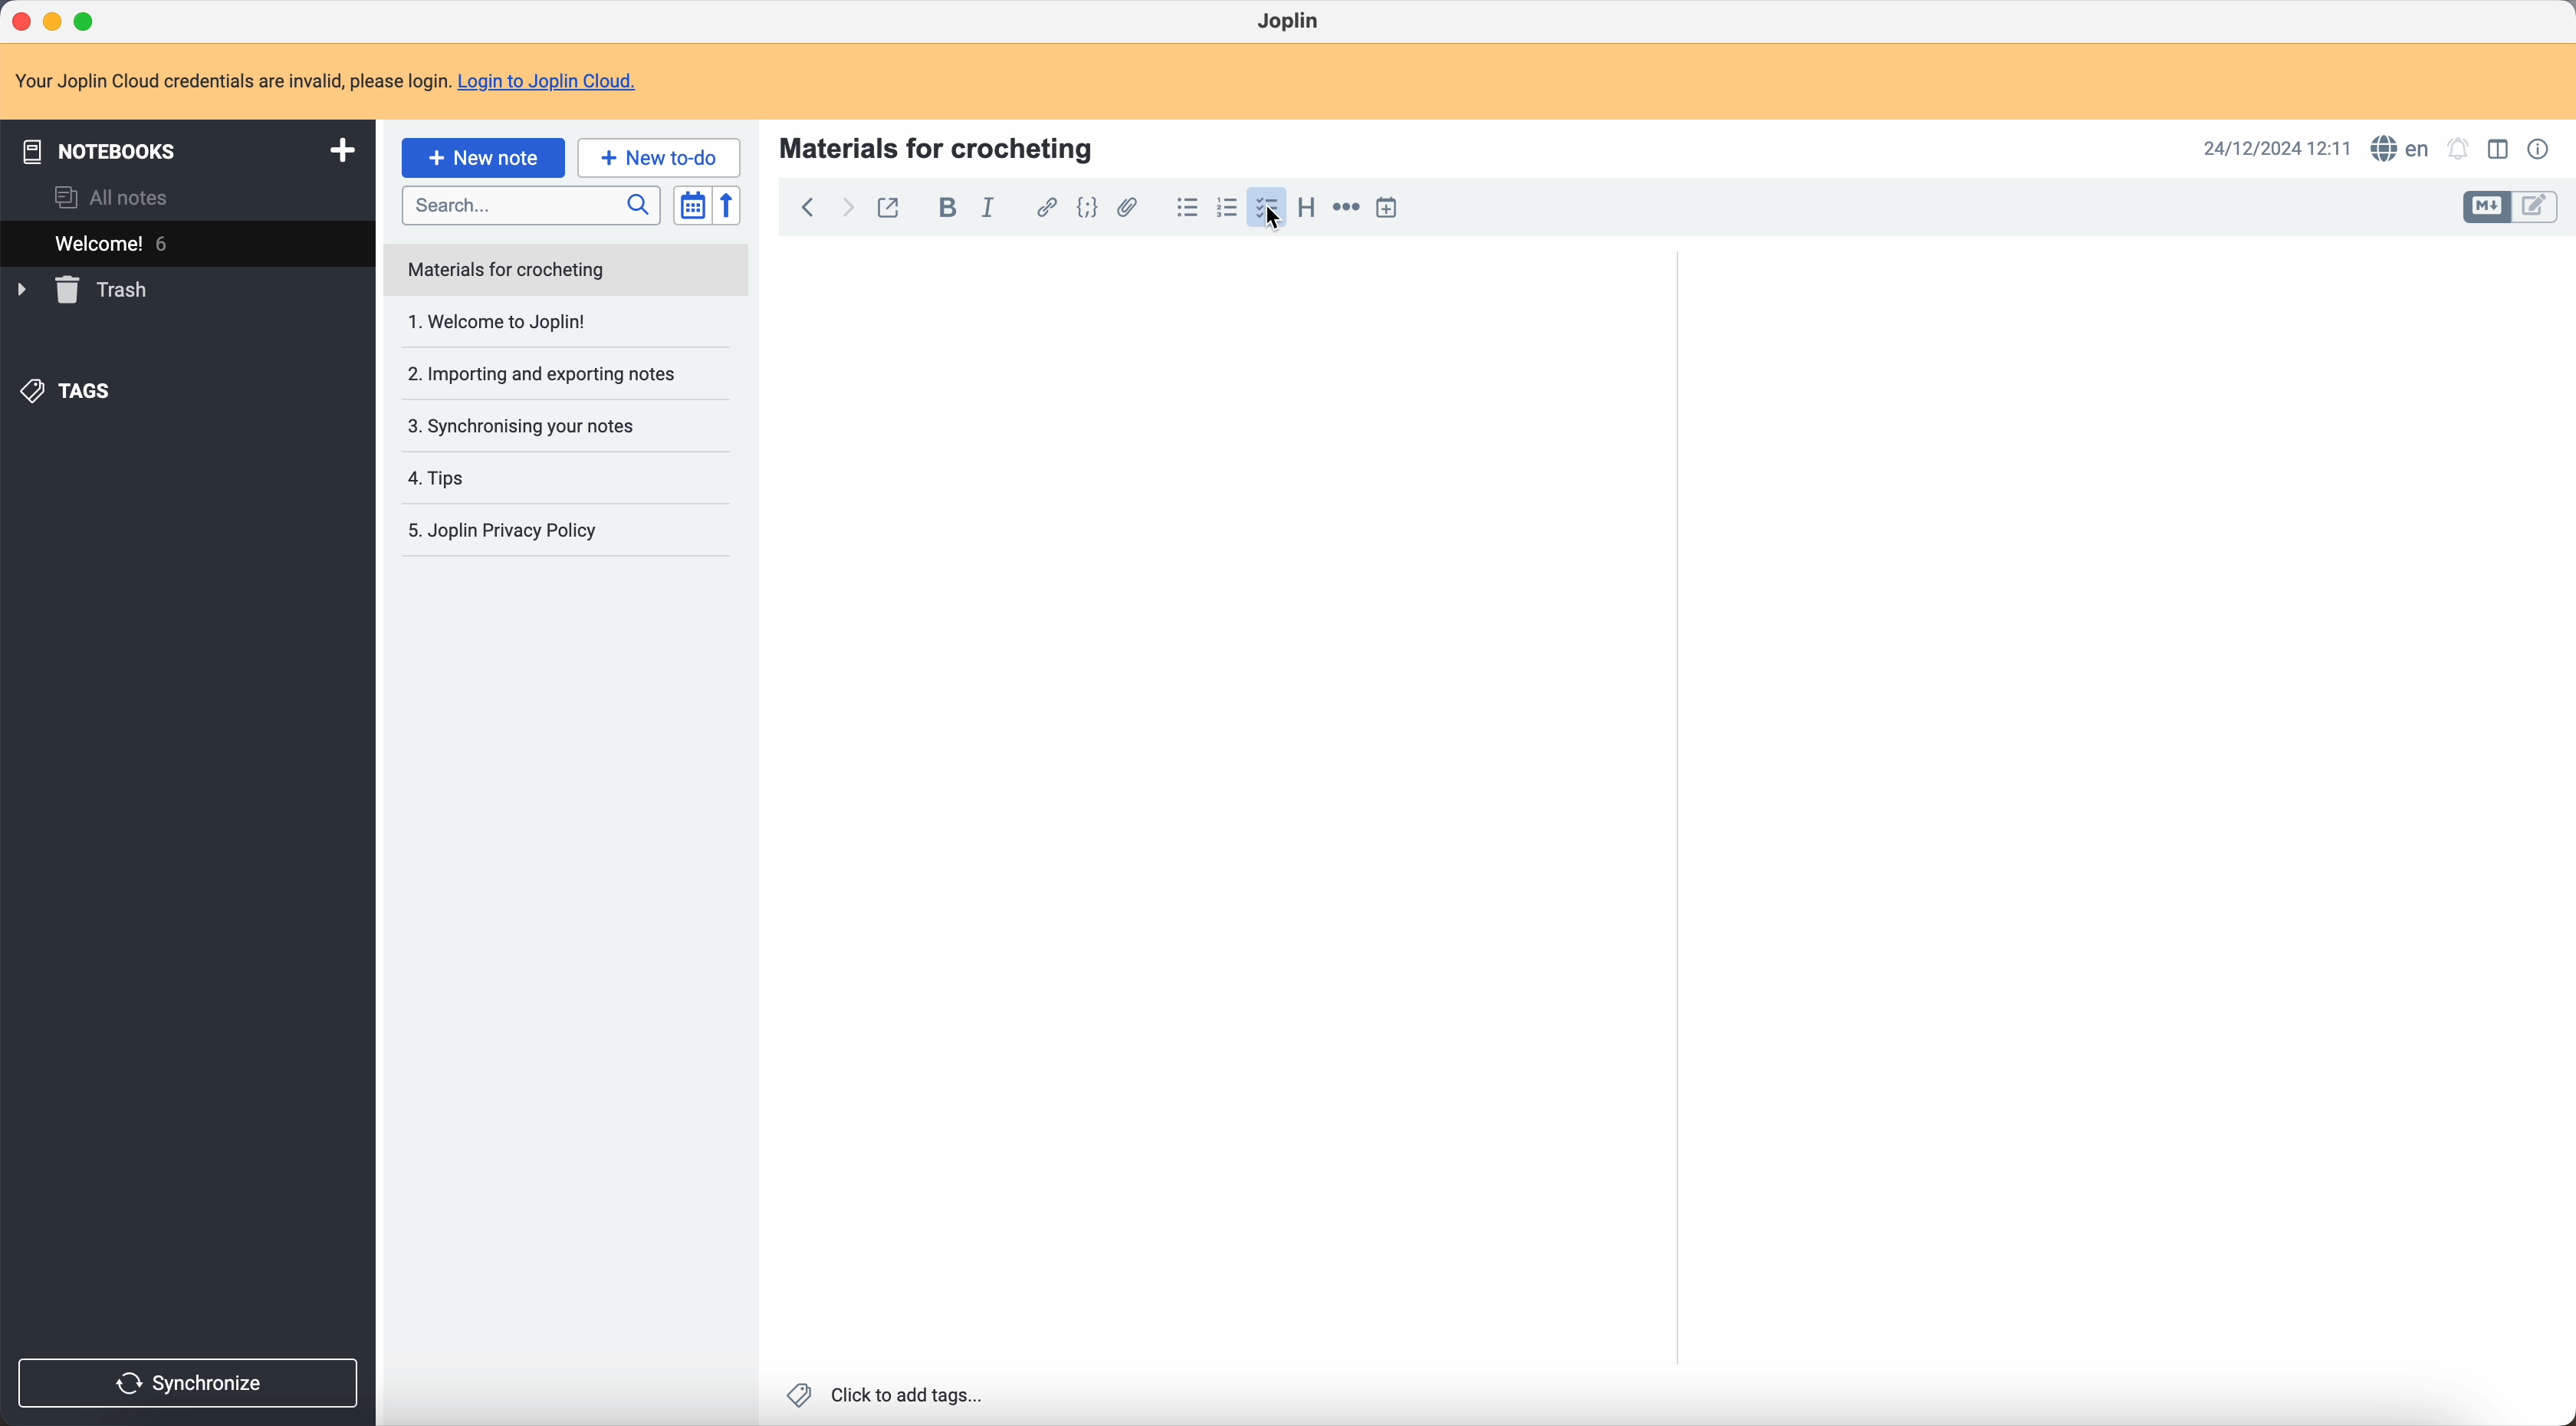  I want to click on materials for crocheting, so click(939, 146).